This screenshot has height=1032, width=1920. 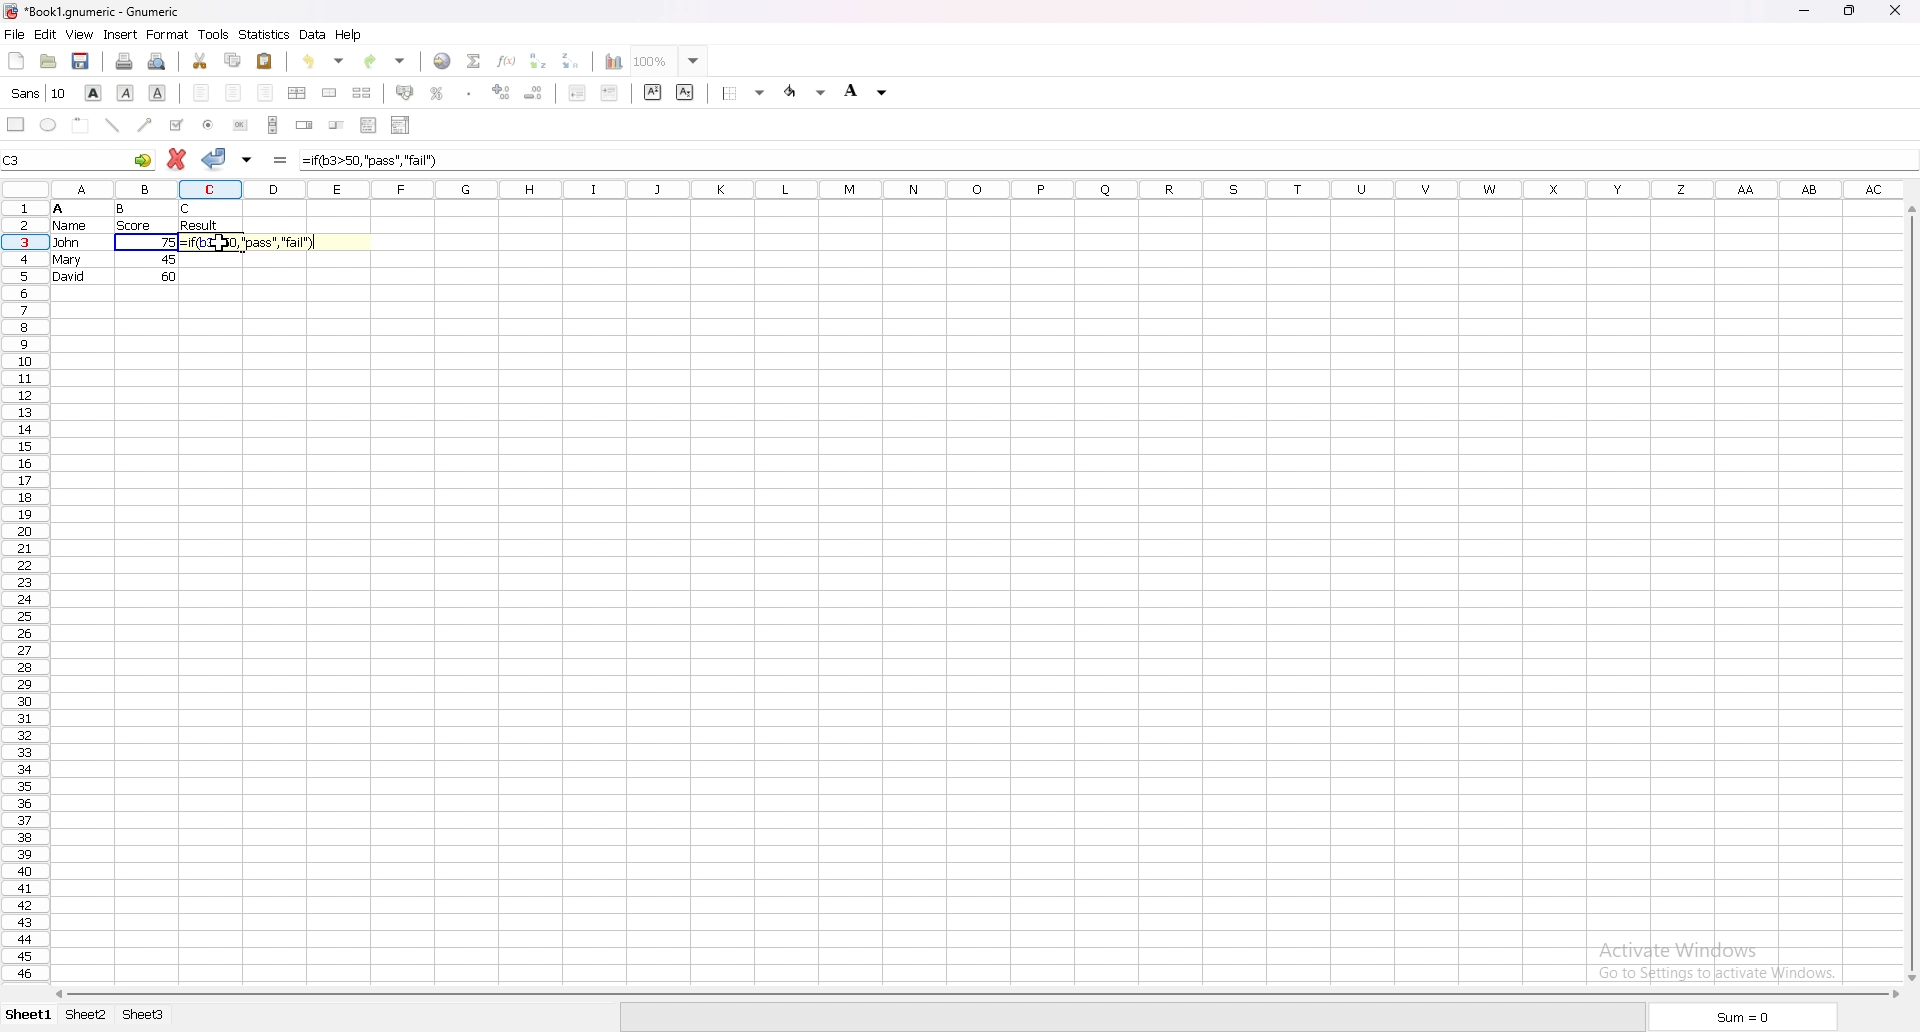 What do you see at coordinates (77, 159) in the screenshot?
I see `selected cell` at bounding box center [77, 159].